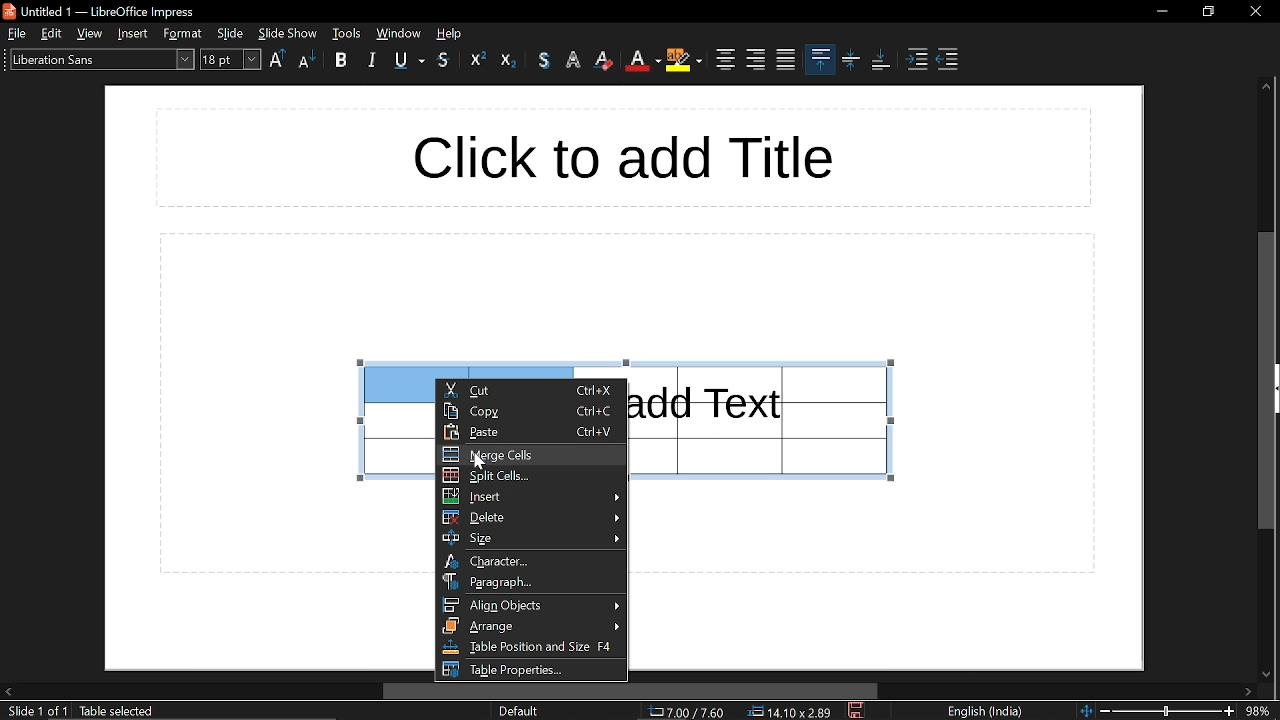 The width and height of the screenshot is (1280, 720). I want to click on move right, so click(1250, 692).